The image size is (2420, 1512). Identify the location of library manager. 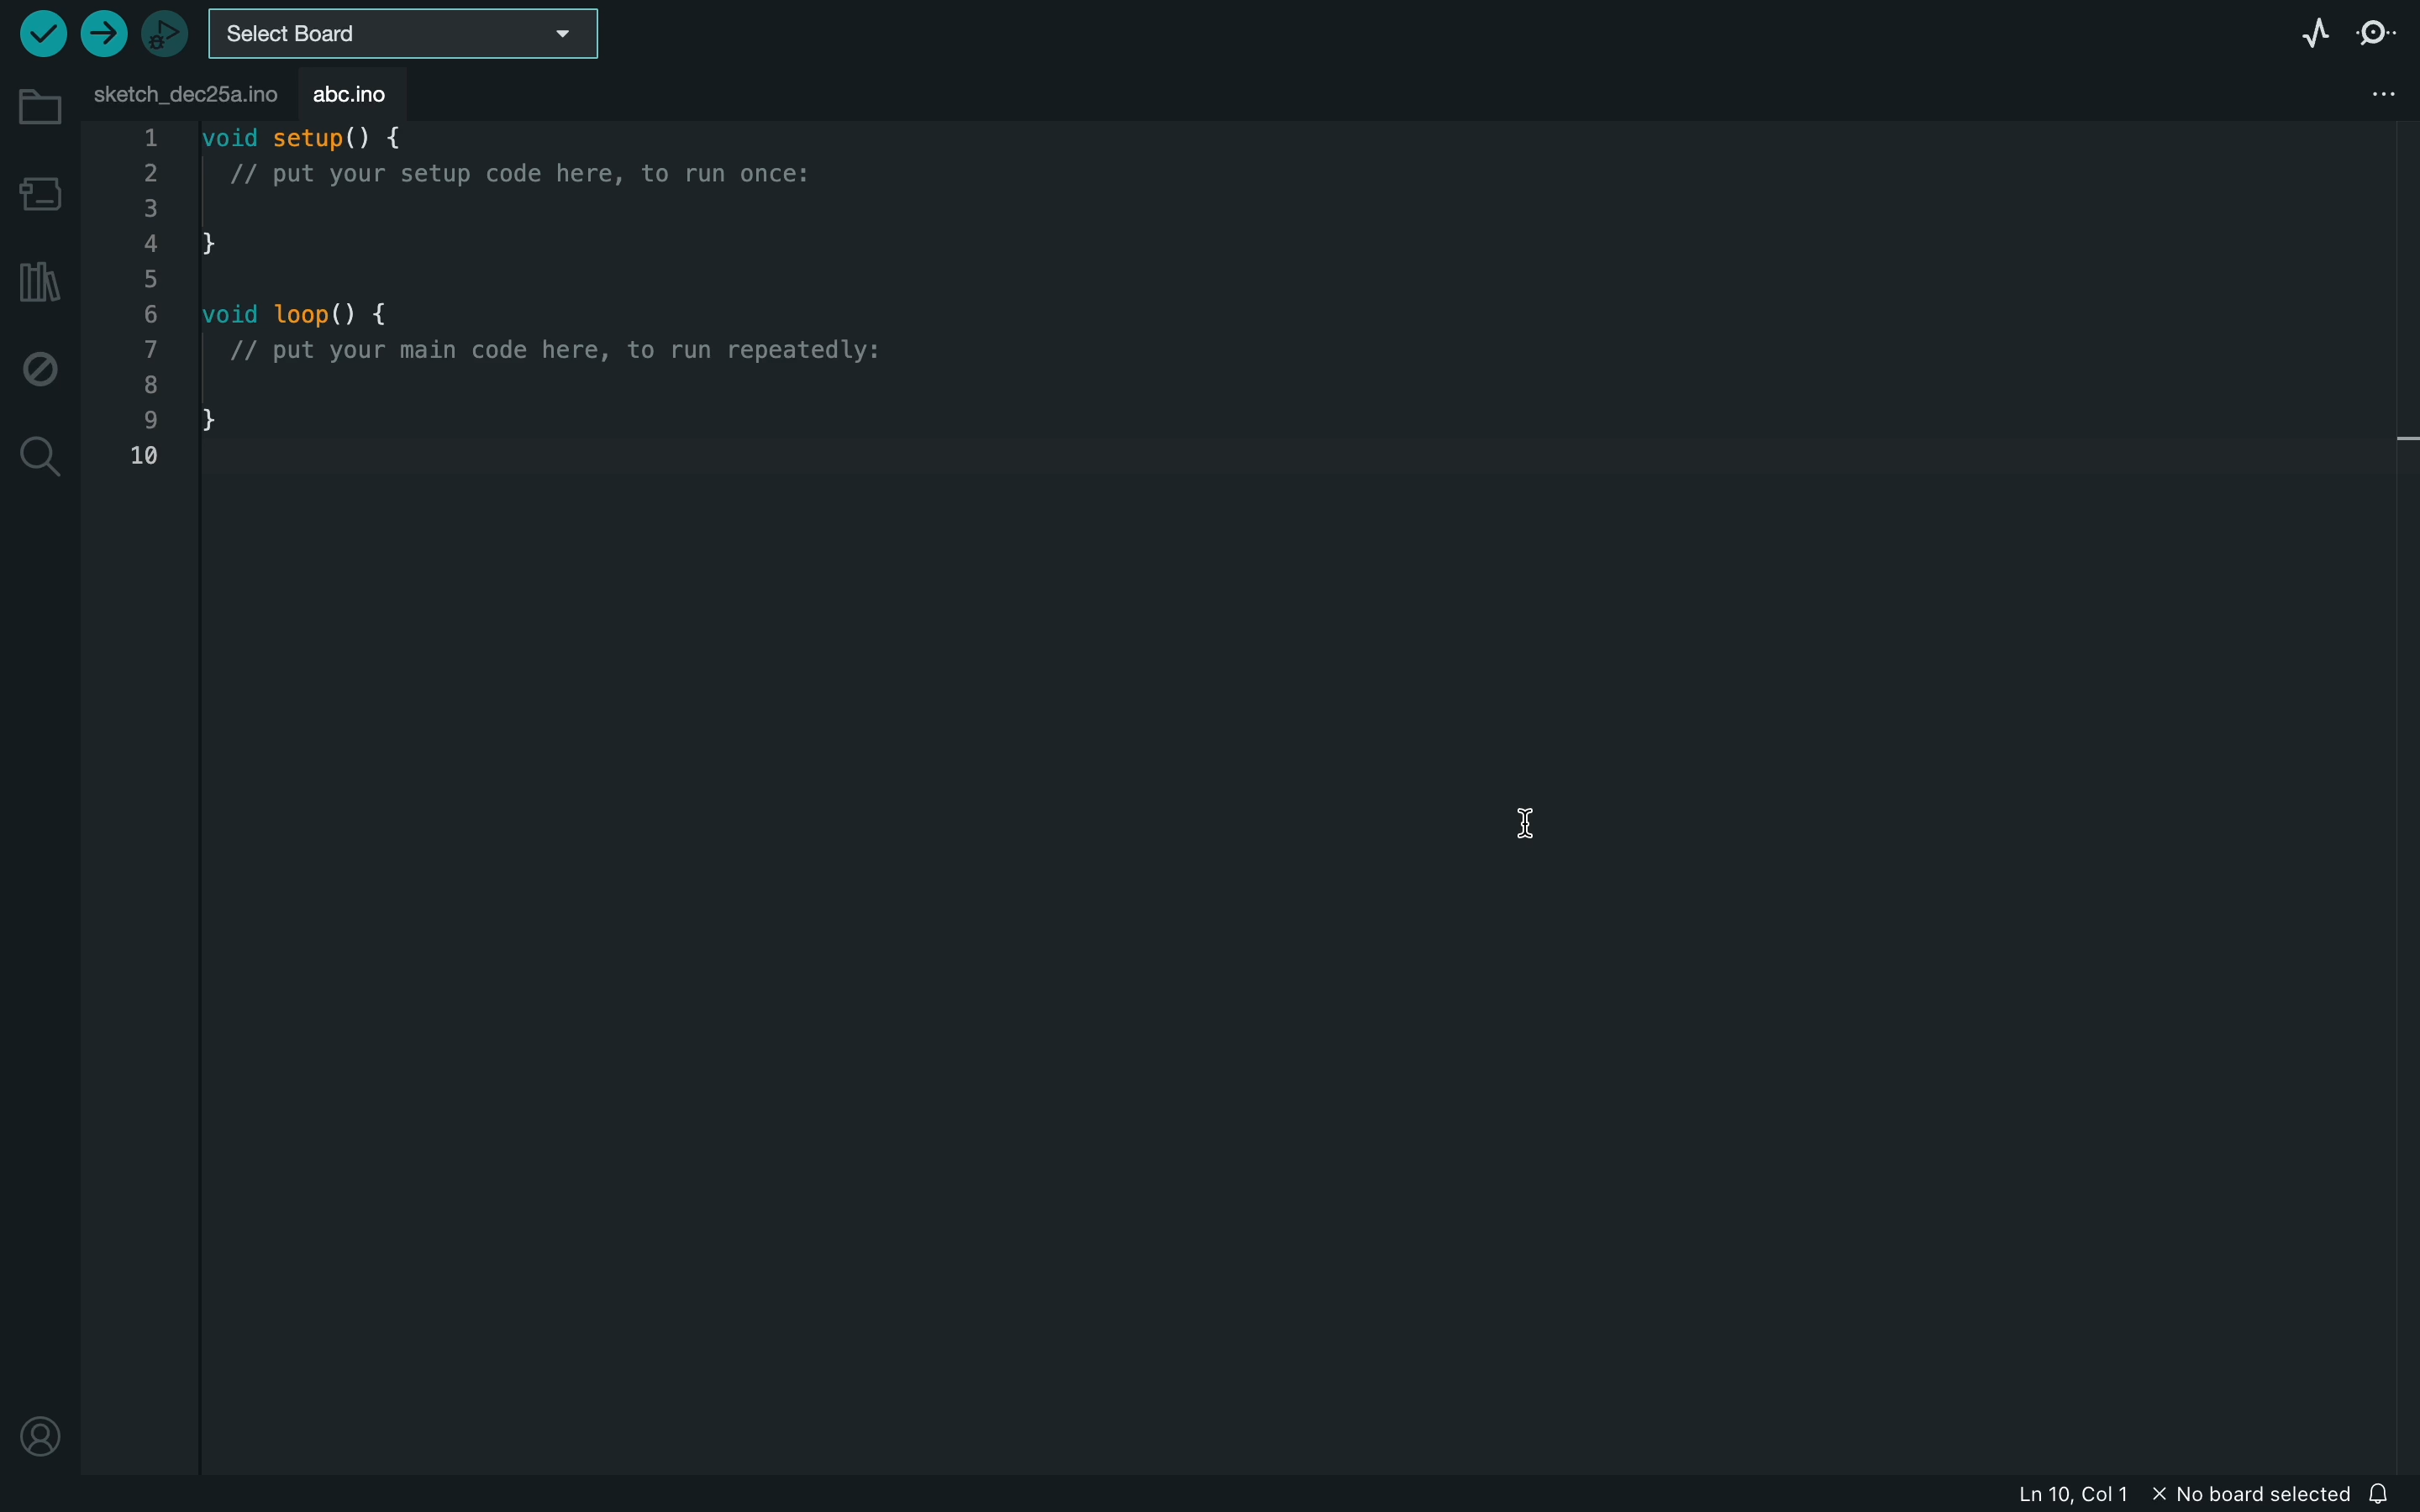
(35, 281).